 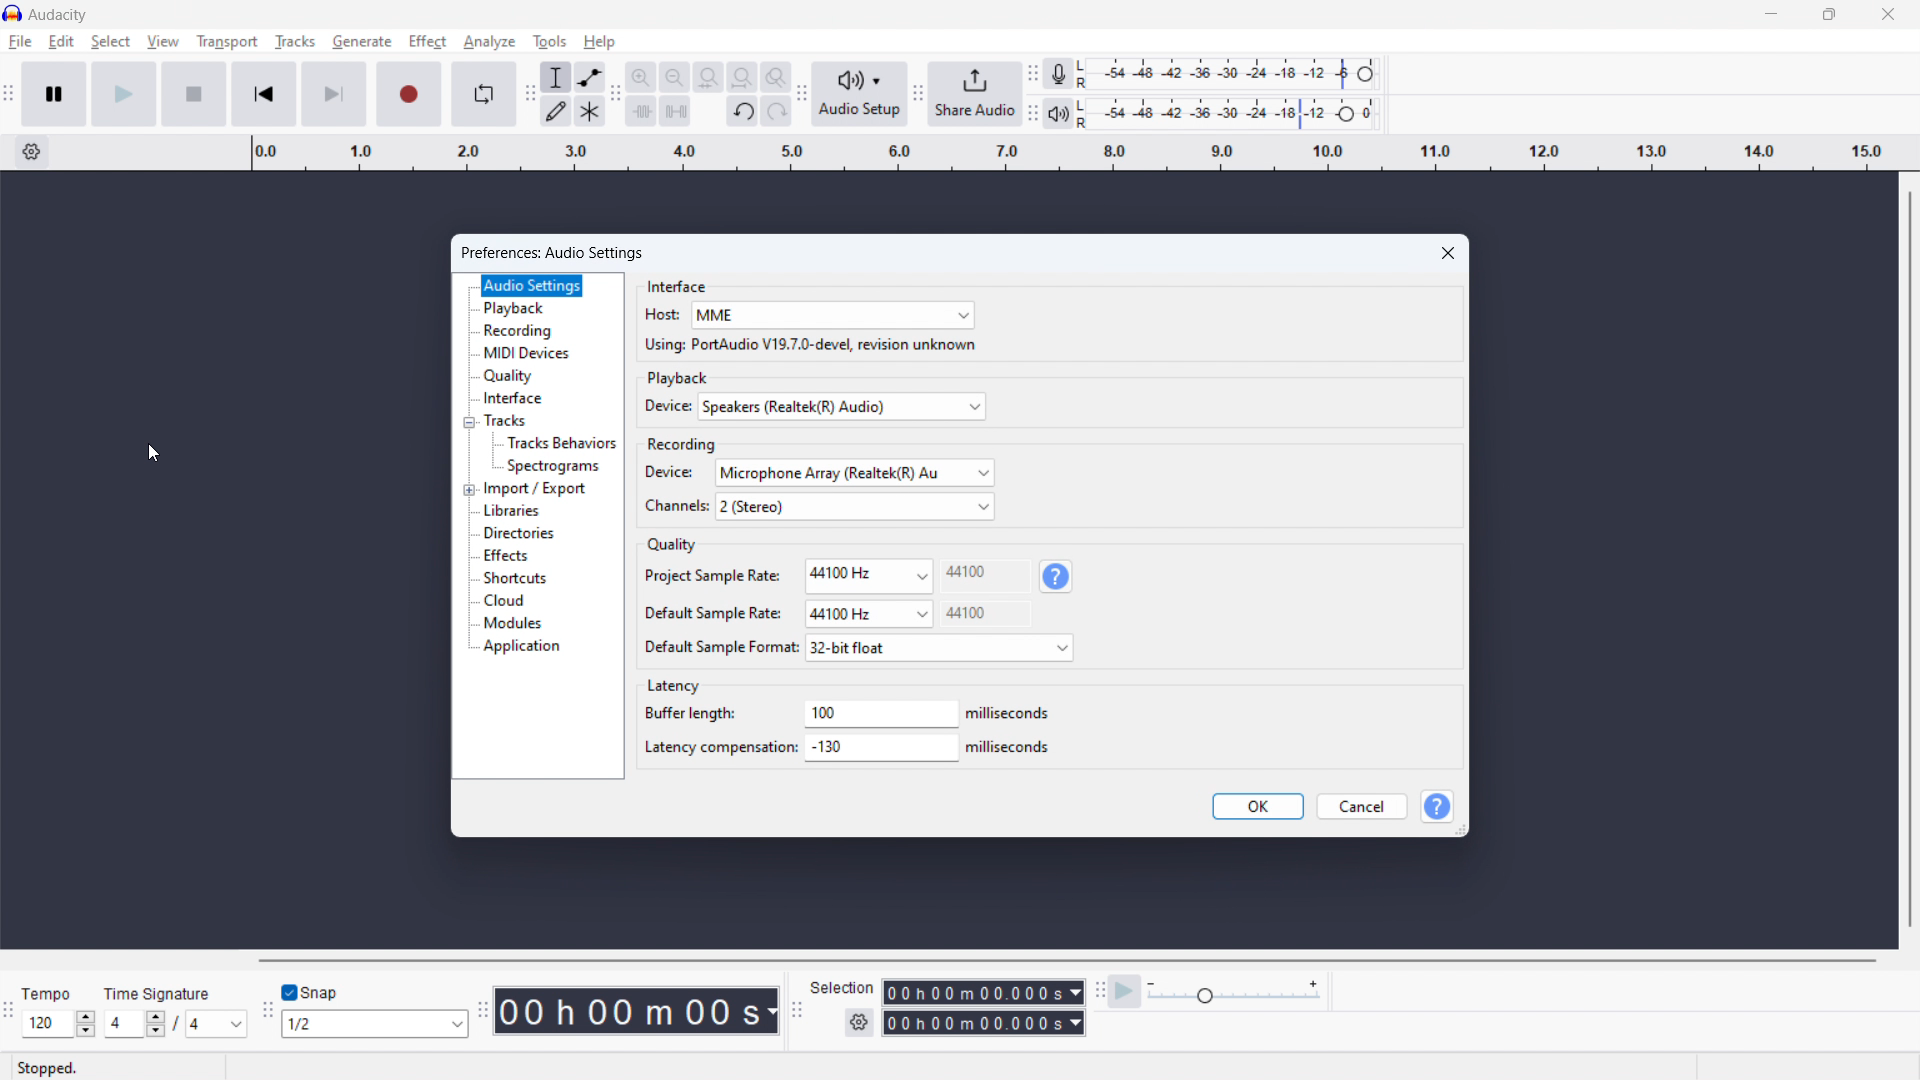 I want to click on set host, so click(x=833, y=315).